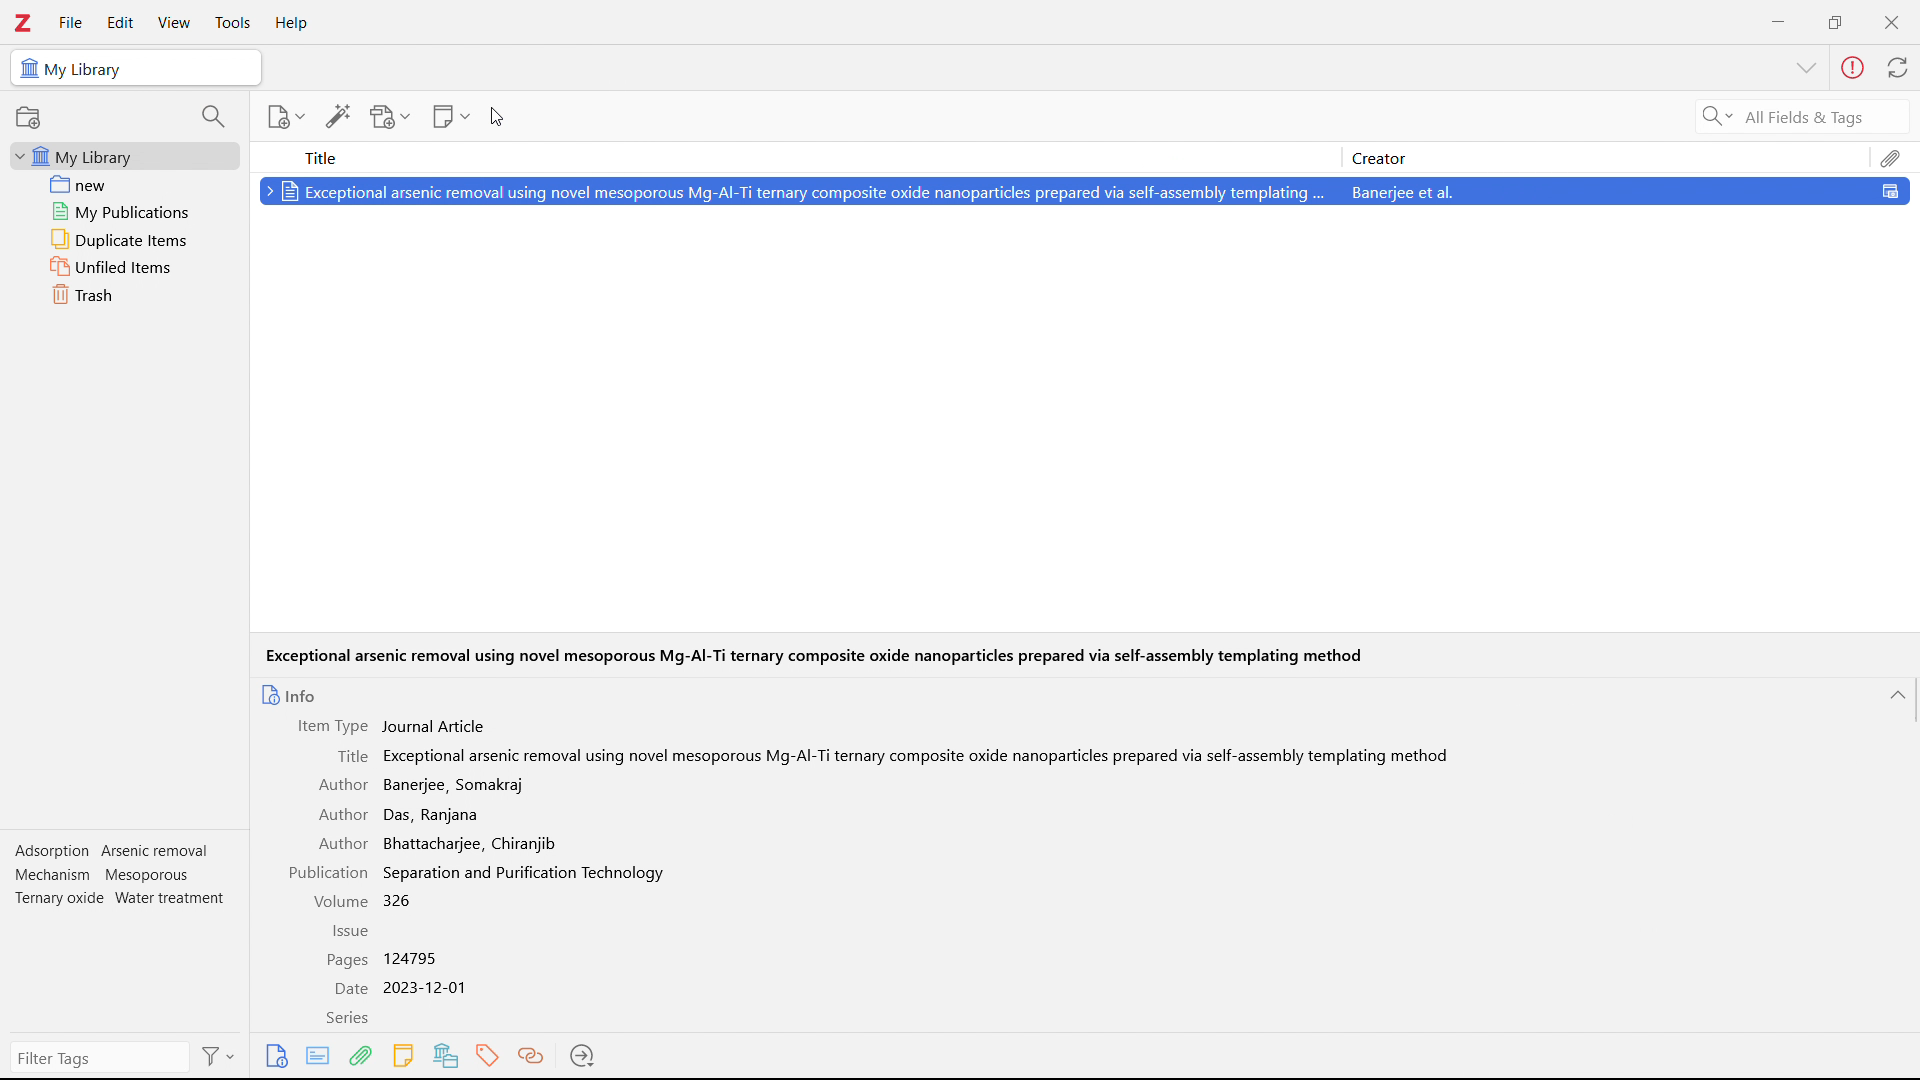 Image resolution: width=1920 pixels, height=1080 pixels. I want to click on filter collections, so click(213, 116).